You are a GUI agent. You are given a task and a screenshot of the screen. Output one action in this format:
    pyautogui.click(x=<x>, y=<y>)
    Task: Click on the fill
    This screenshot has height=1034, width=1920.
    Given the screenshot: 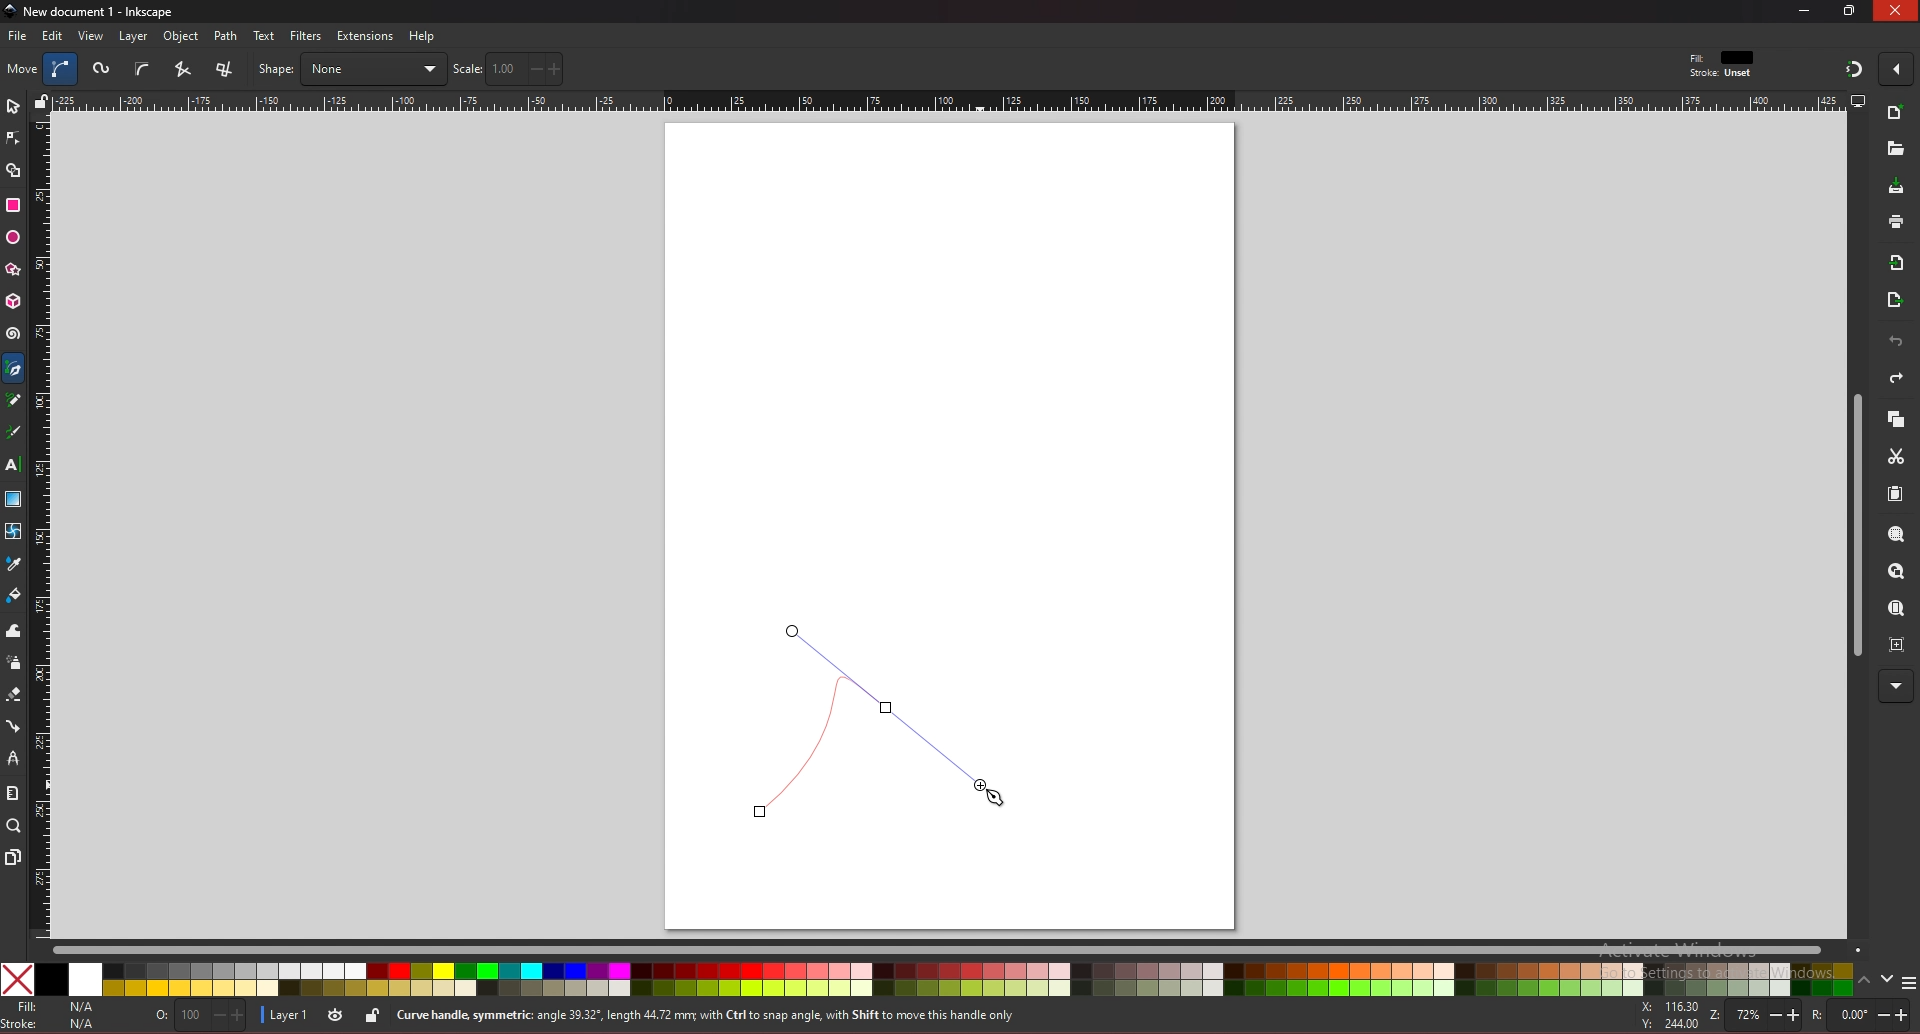 What is the action you would take?
    pyautogui.click(x=54, y=1007)
    